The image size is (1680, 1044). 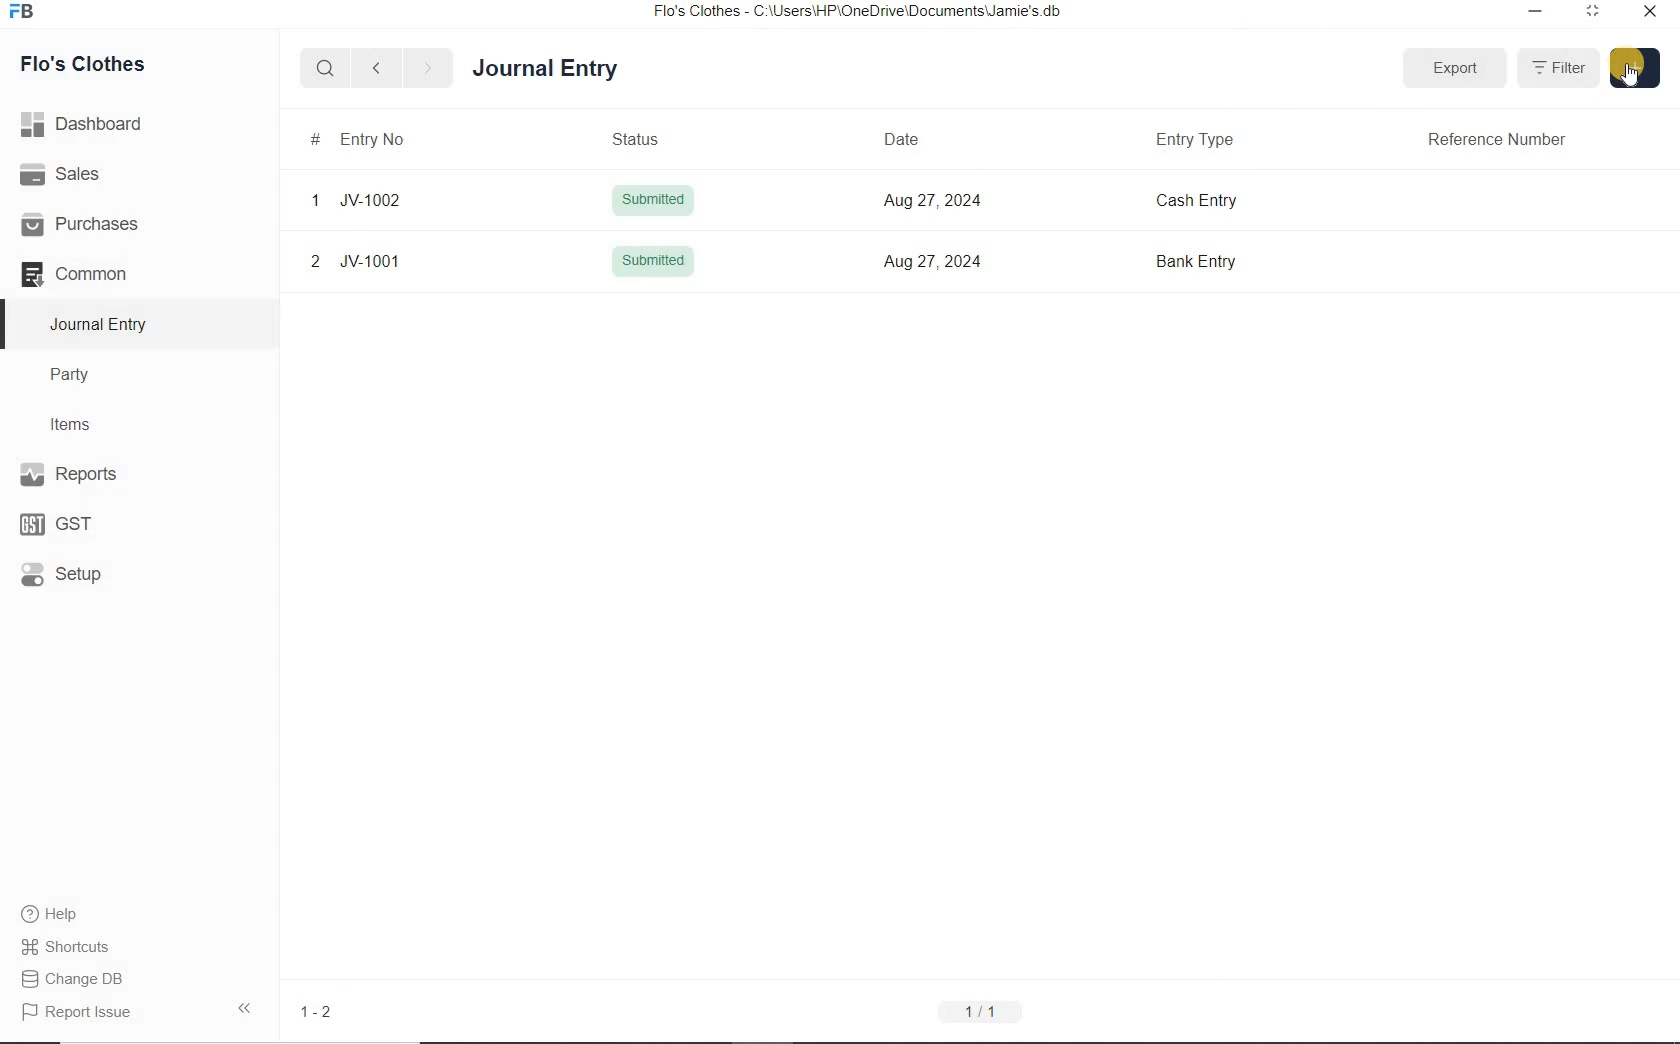 What do you see at coordinates (1533, 10) in the screenshot?
I see `minimize` at bounding box center [1533, 10].